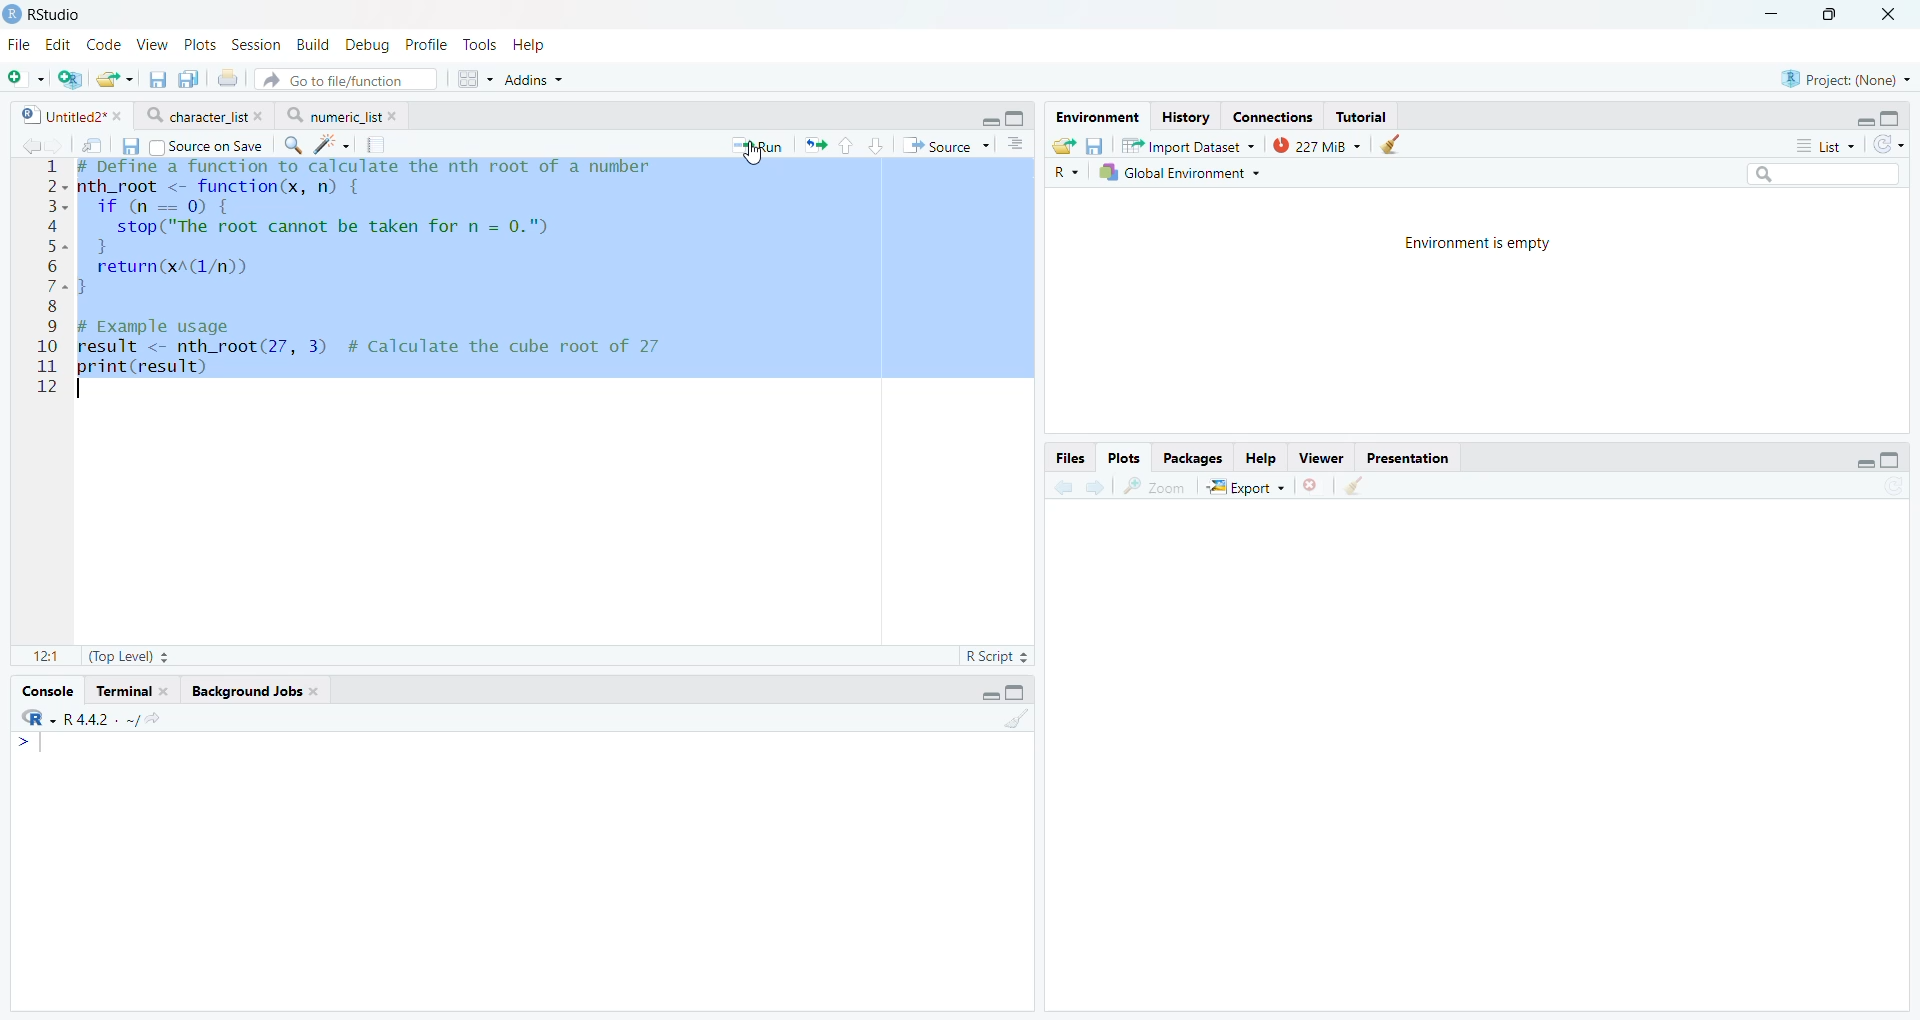  Describe the element at coordinates (988, 119) in the screenshot. I see `Hide` at that location.